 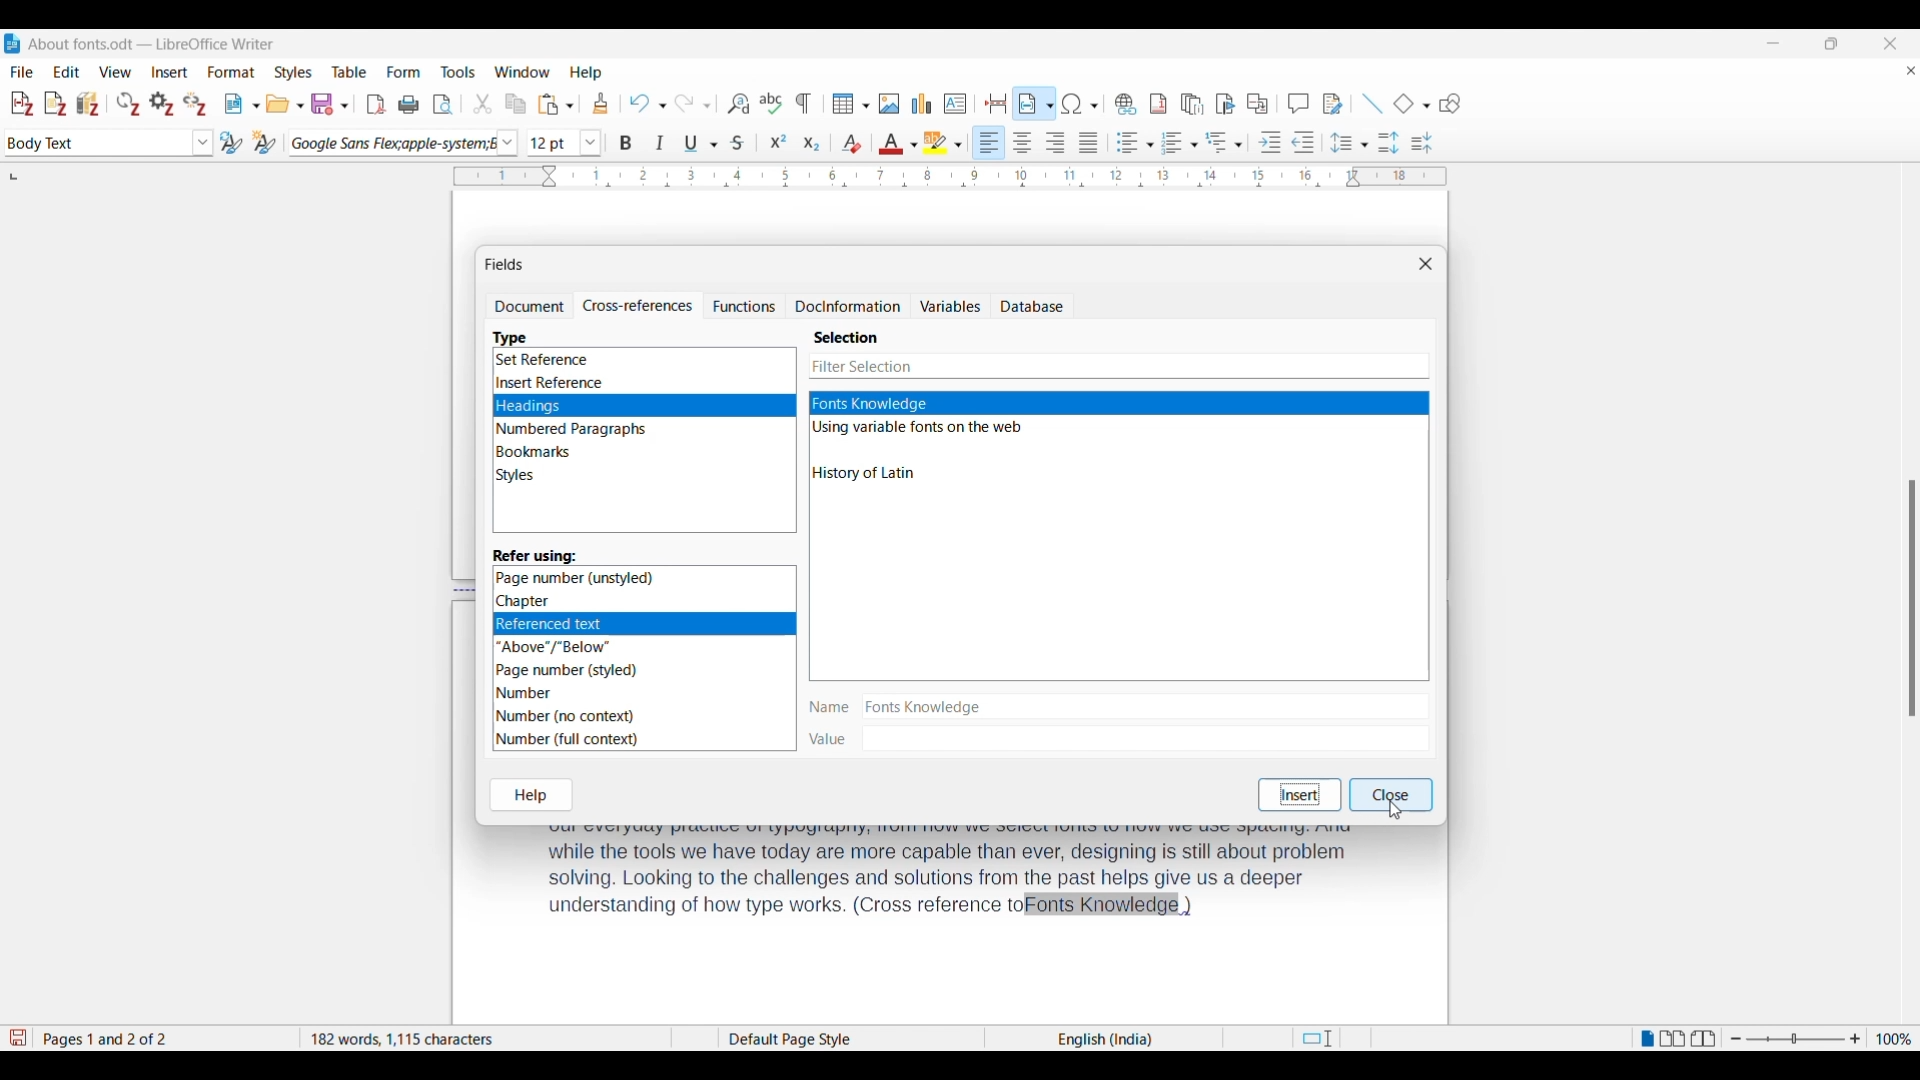 What do you see at coordinates (555, 646) in the screenshot?
I see `“Above”/"Below”` at bounding box center [555, 646].